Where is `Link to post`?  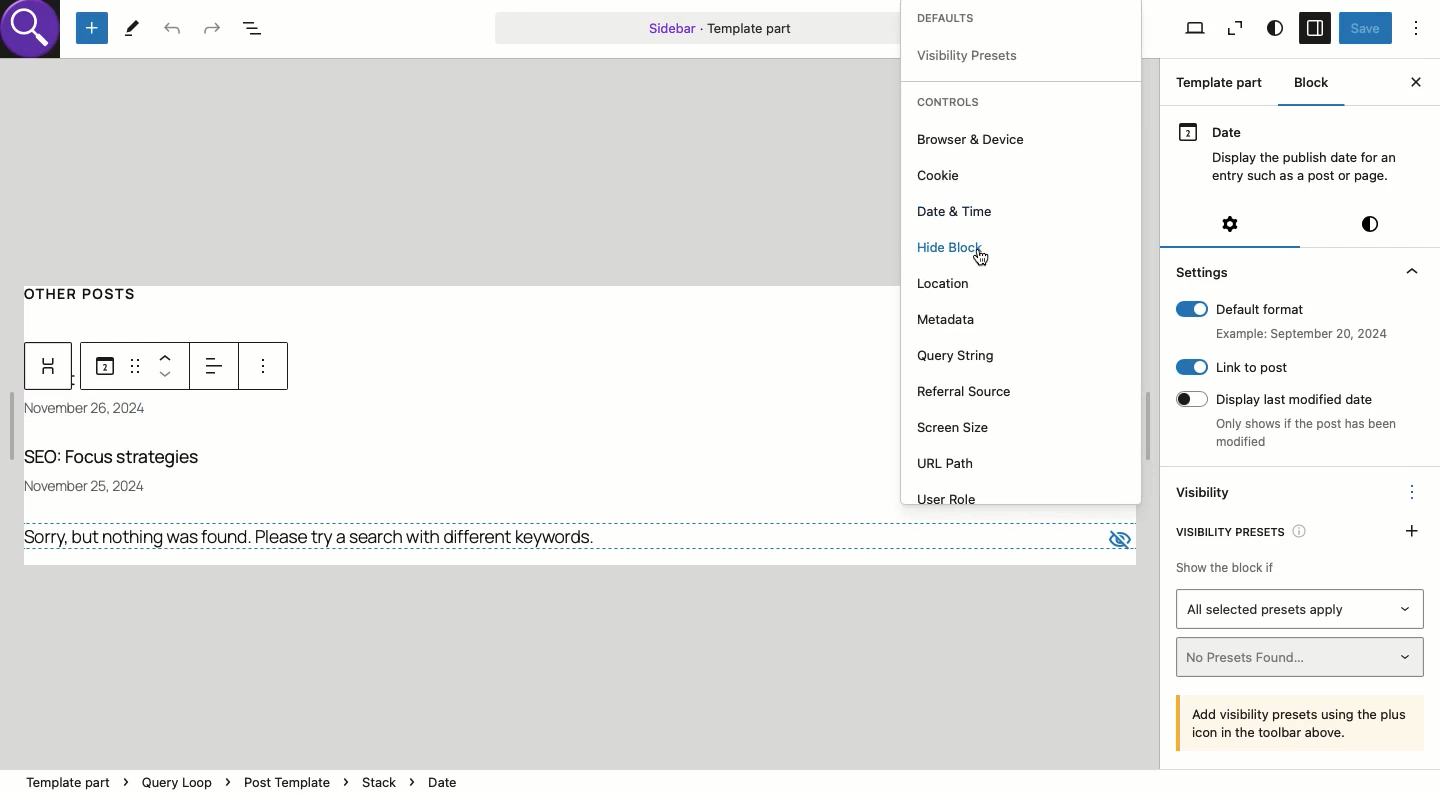 Link to post is located at coordinates (1232, 367).